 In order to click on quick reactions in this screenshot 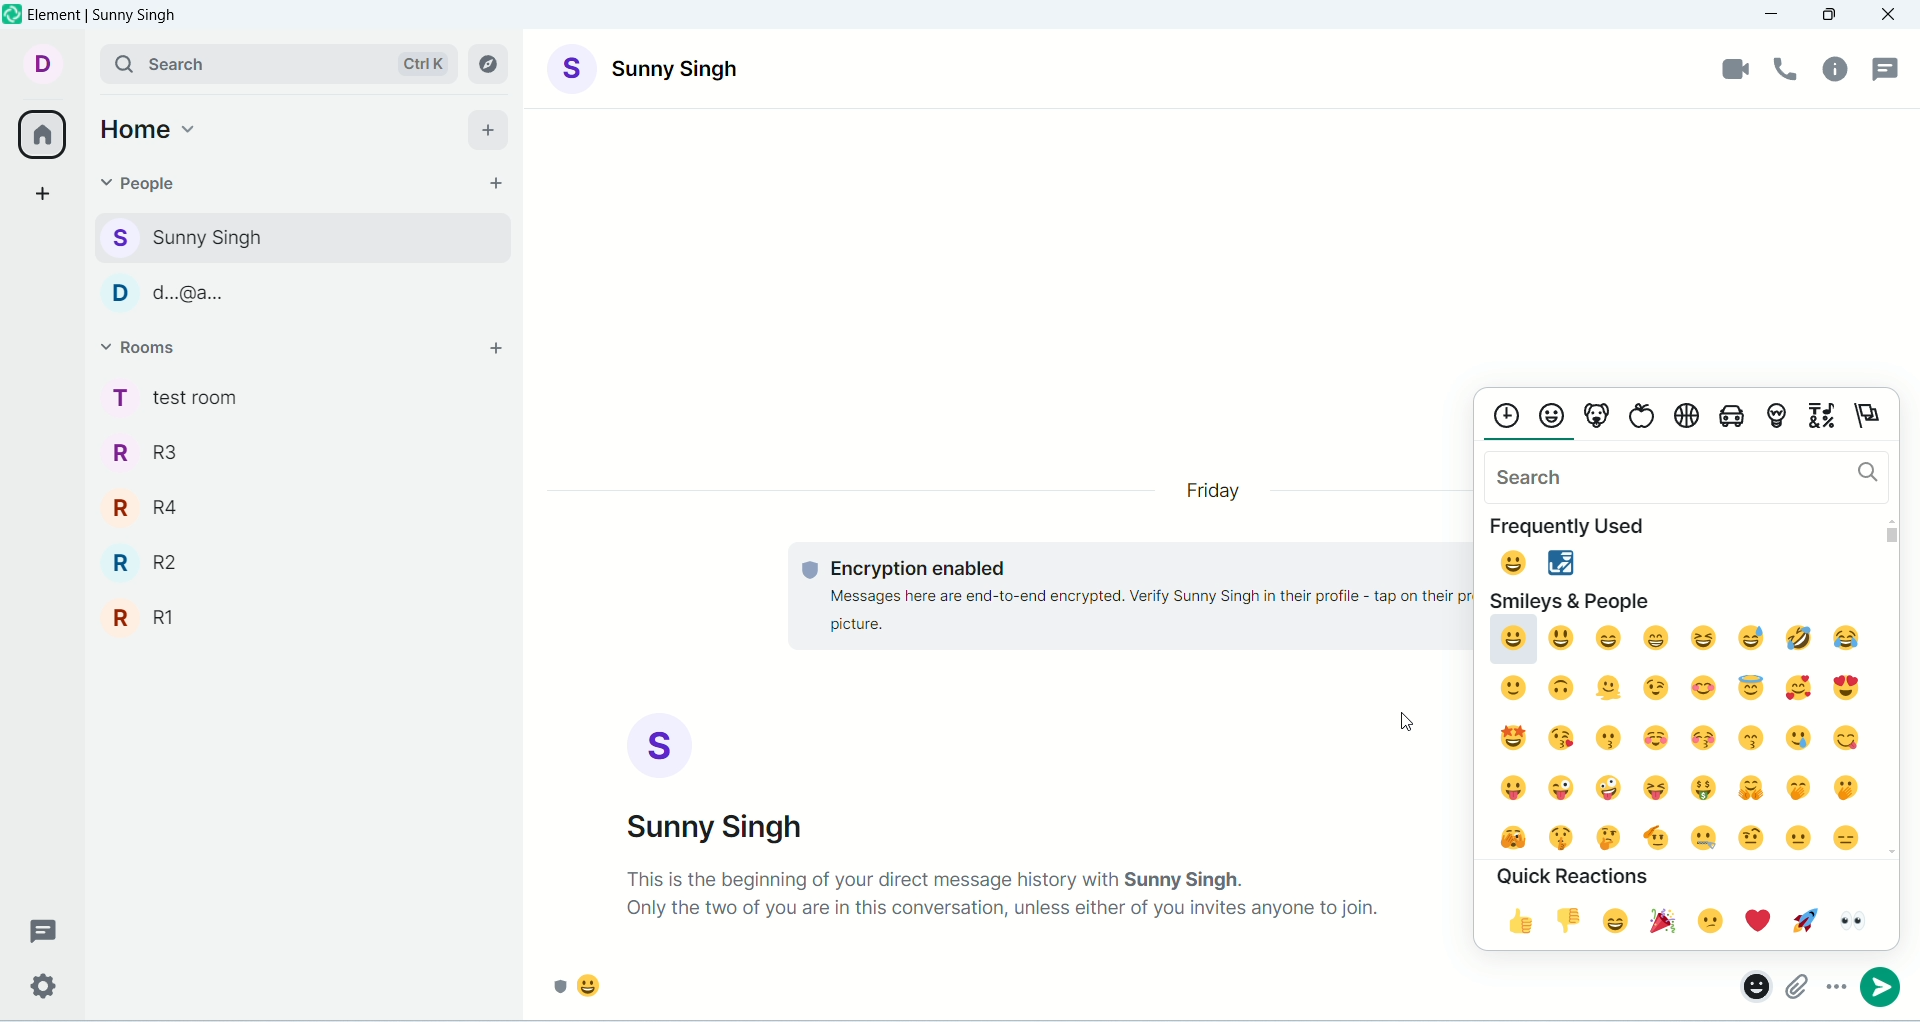, I will do `click(1574, 875)`.